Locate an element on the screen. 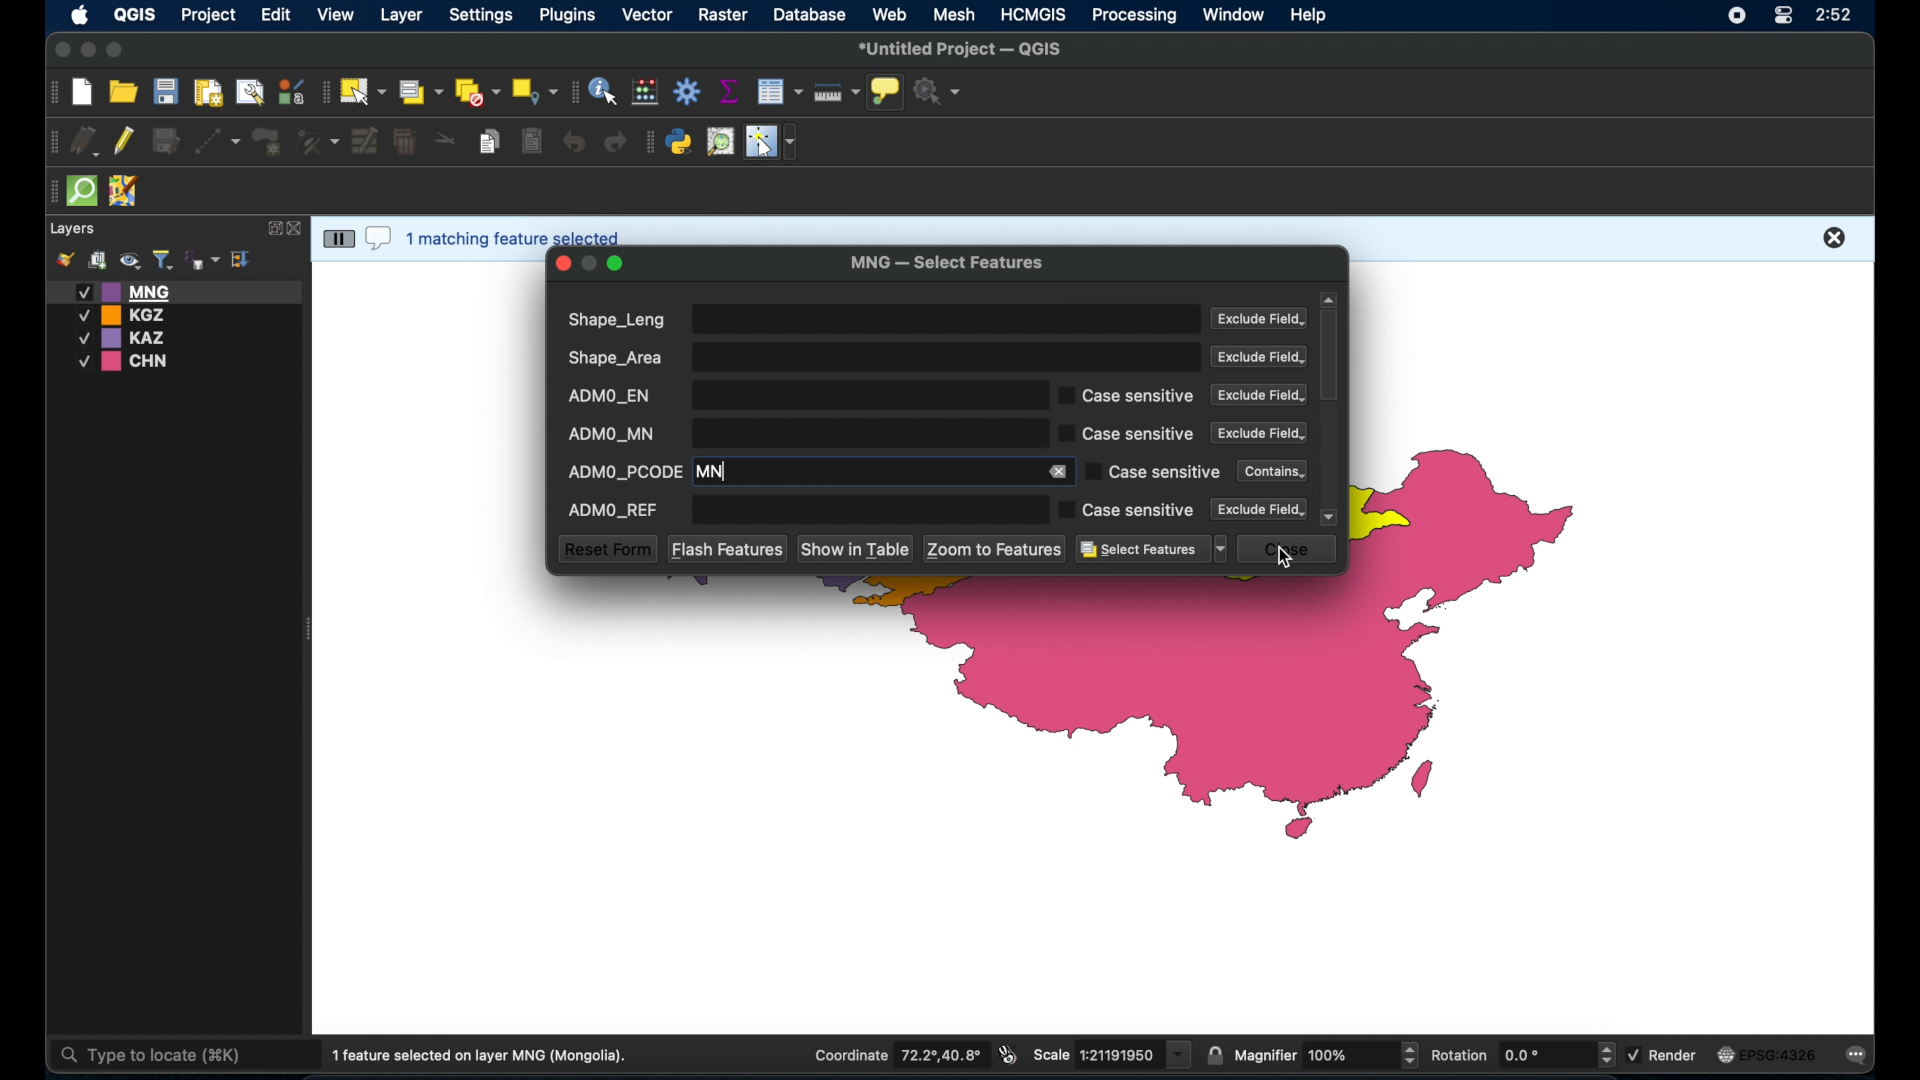  open attribute table is located at coordinates (782, 92).